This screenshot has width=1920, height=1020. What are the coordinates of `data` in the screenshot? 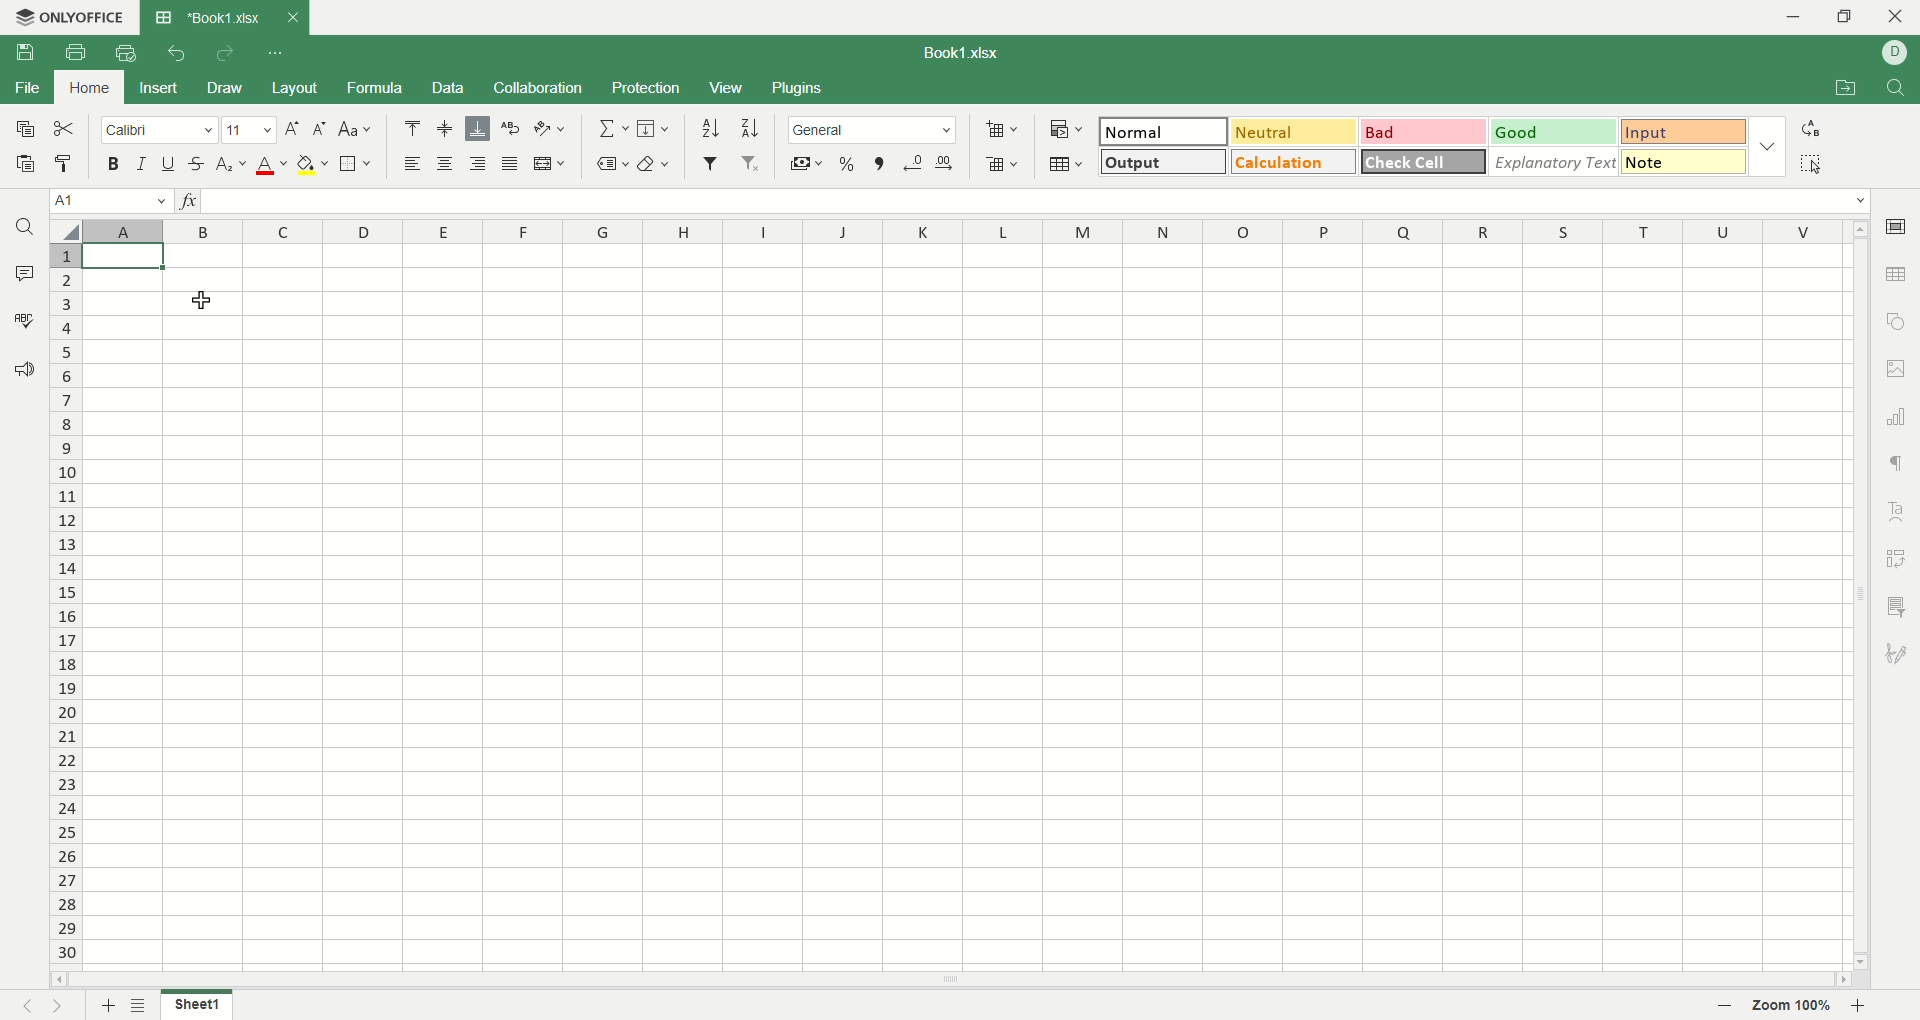 It's located at (451, 88).